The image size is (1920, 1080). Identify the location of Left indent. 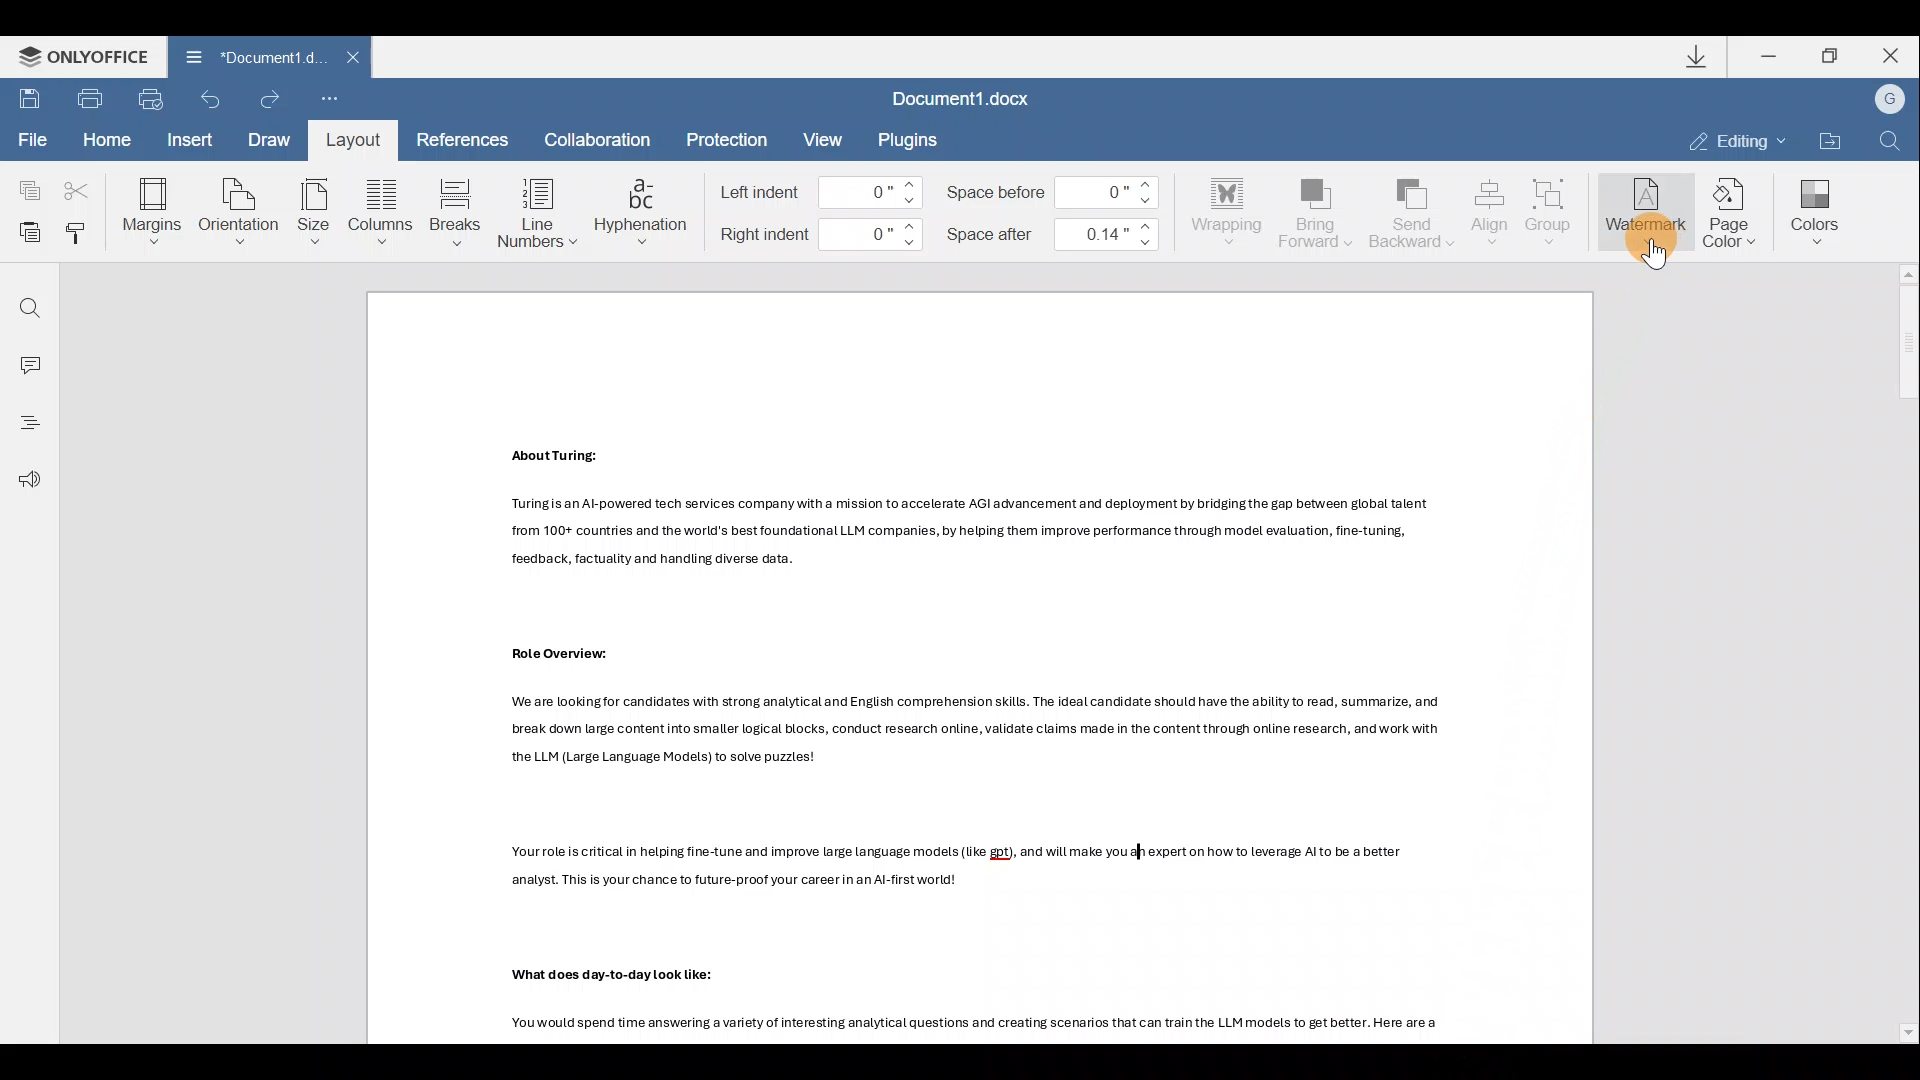
(814, 191).